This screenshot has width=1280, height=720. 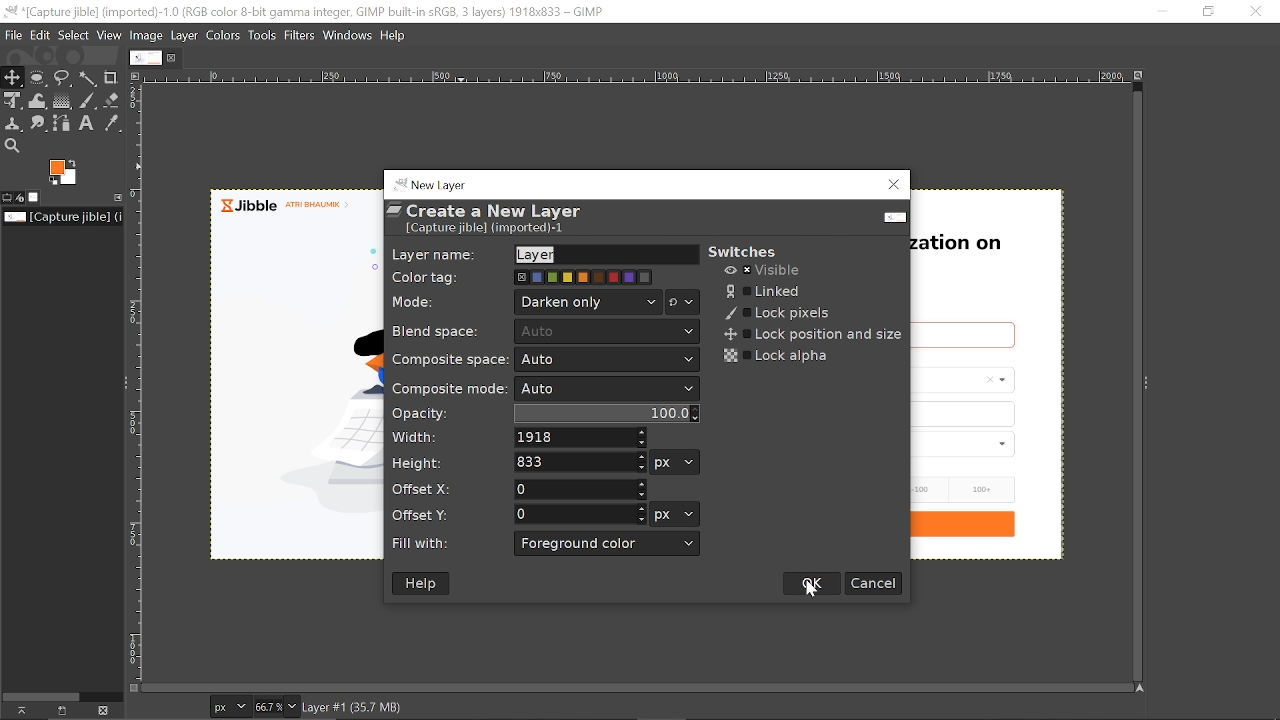 What do you see at coordinates (89, 78) in the screenshot?
I see `Fuzzy select tool` at bounding box center [89, 78].